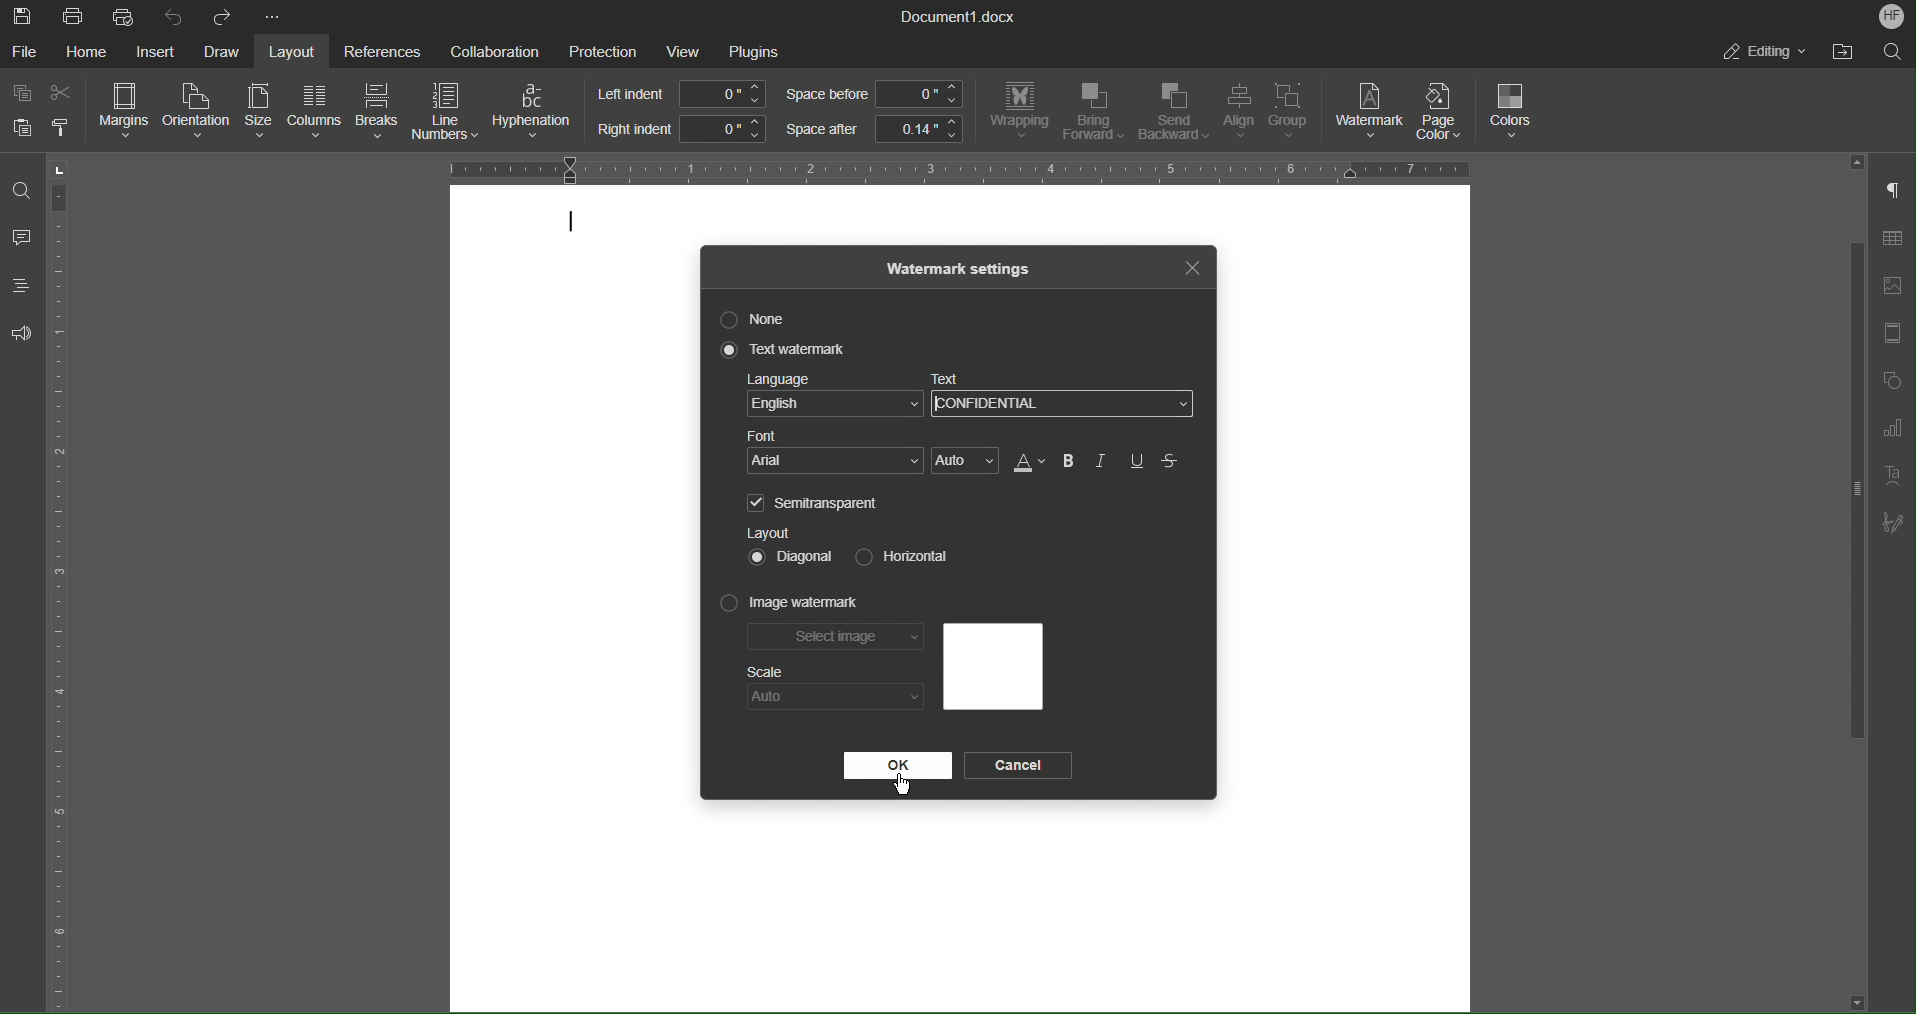  I want to click on Group, so click(1295, 114).